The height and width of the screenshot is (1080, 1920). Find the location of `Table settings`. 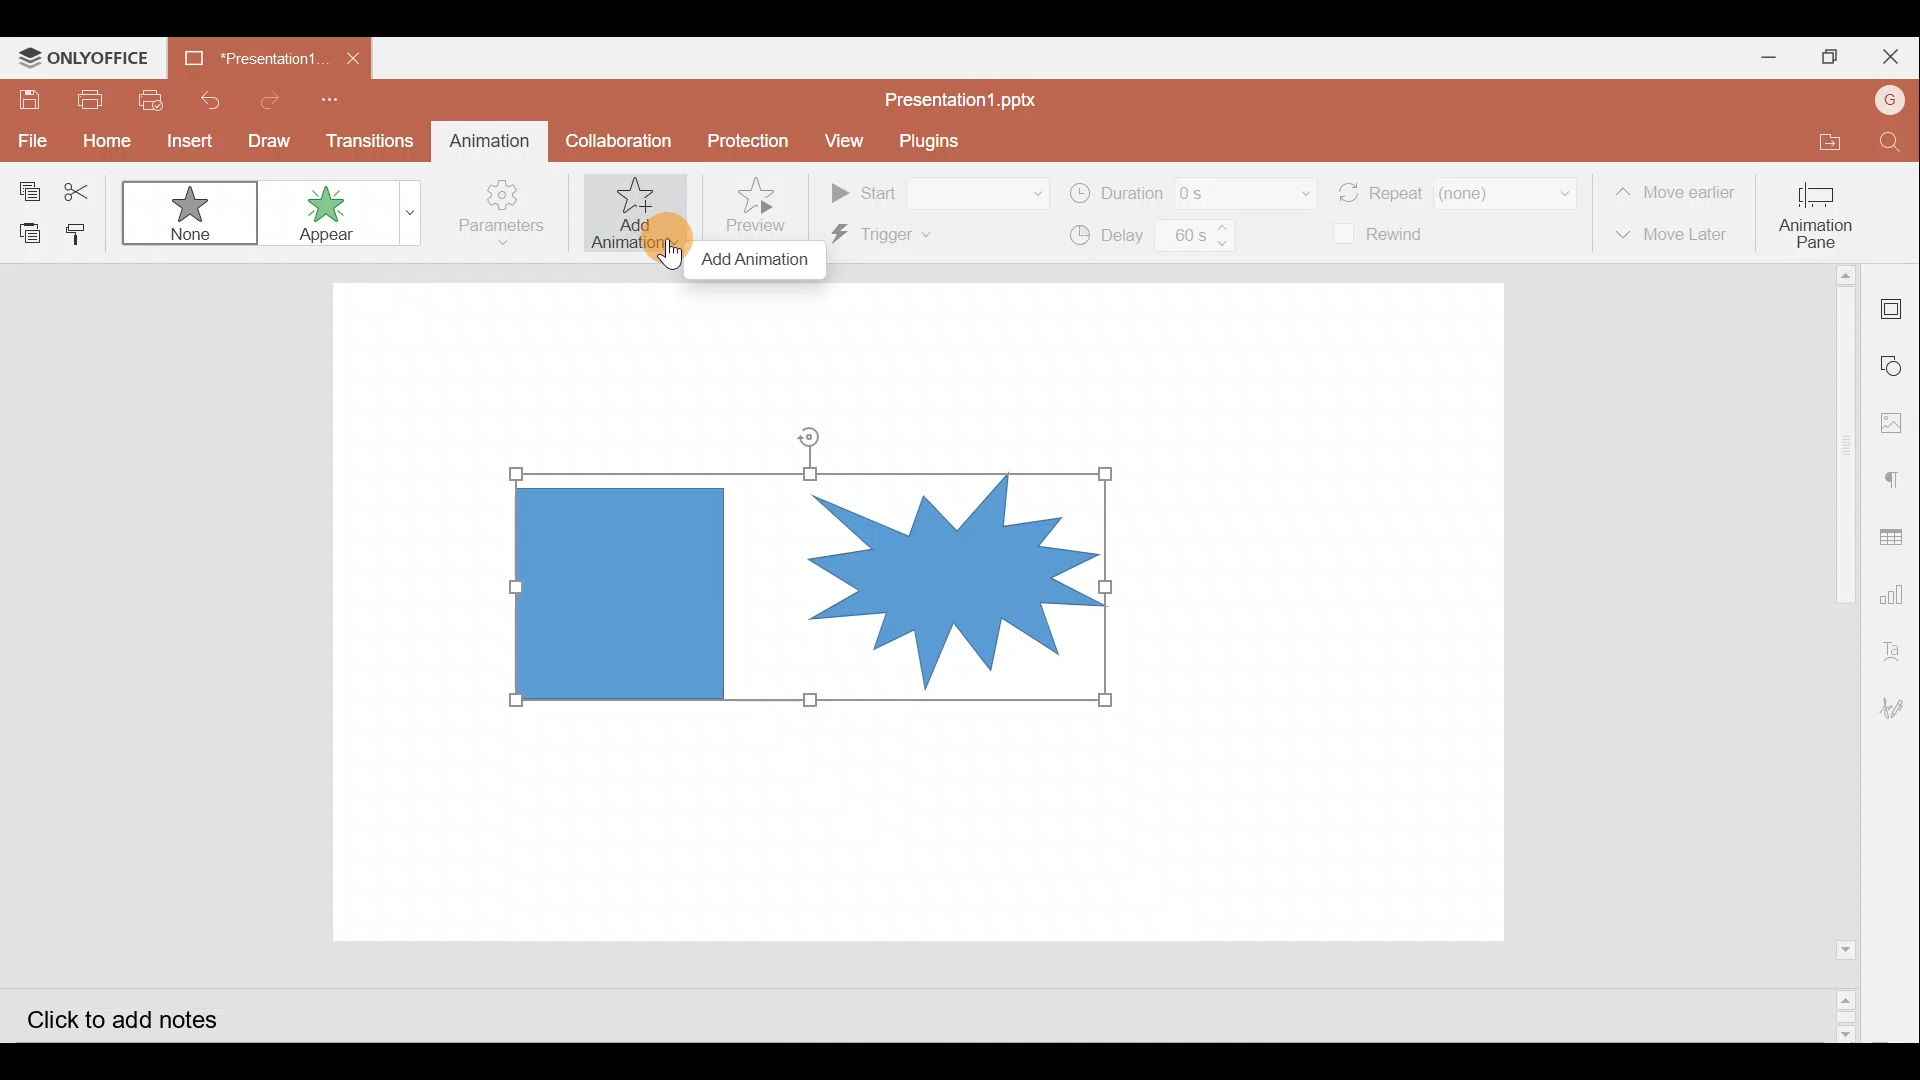

Table settings is located at coordinates (1896, 537).